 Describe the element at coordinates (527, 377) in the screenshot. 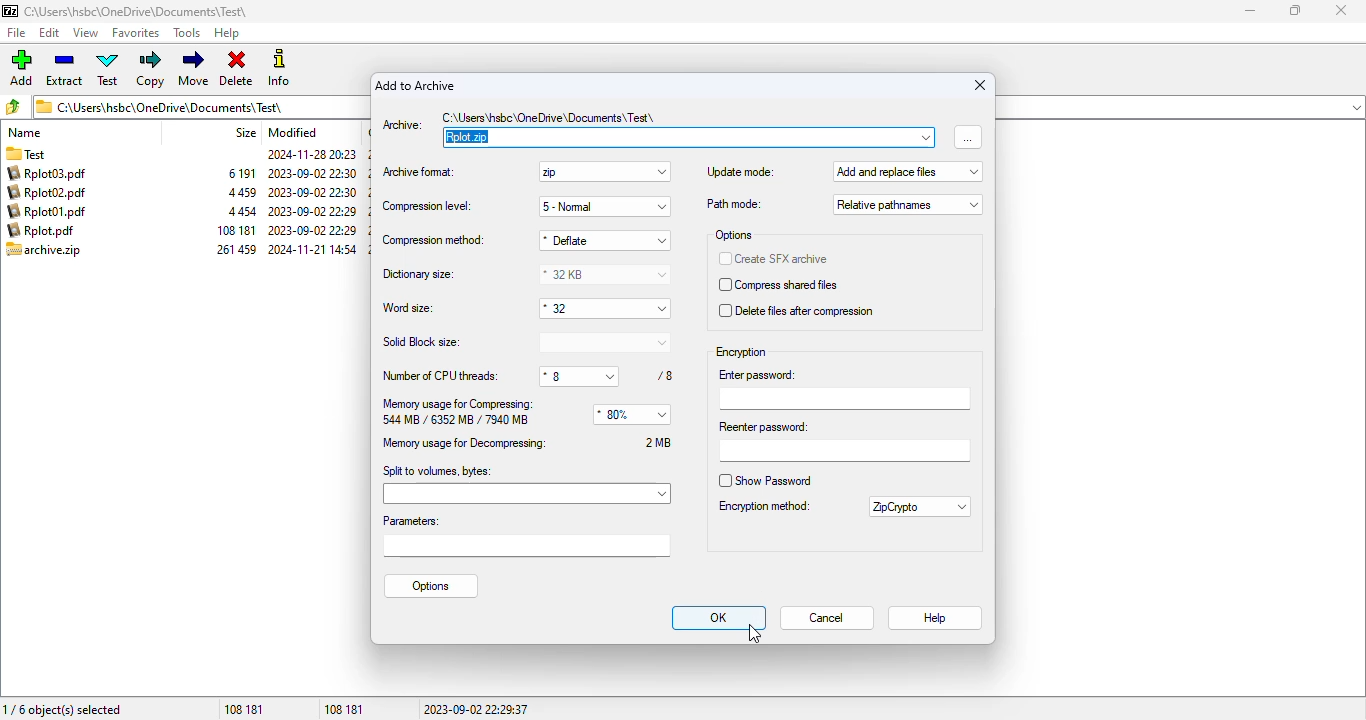

I see `number of CPU threads: * 8 / 8` at that location.